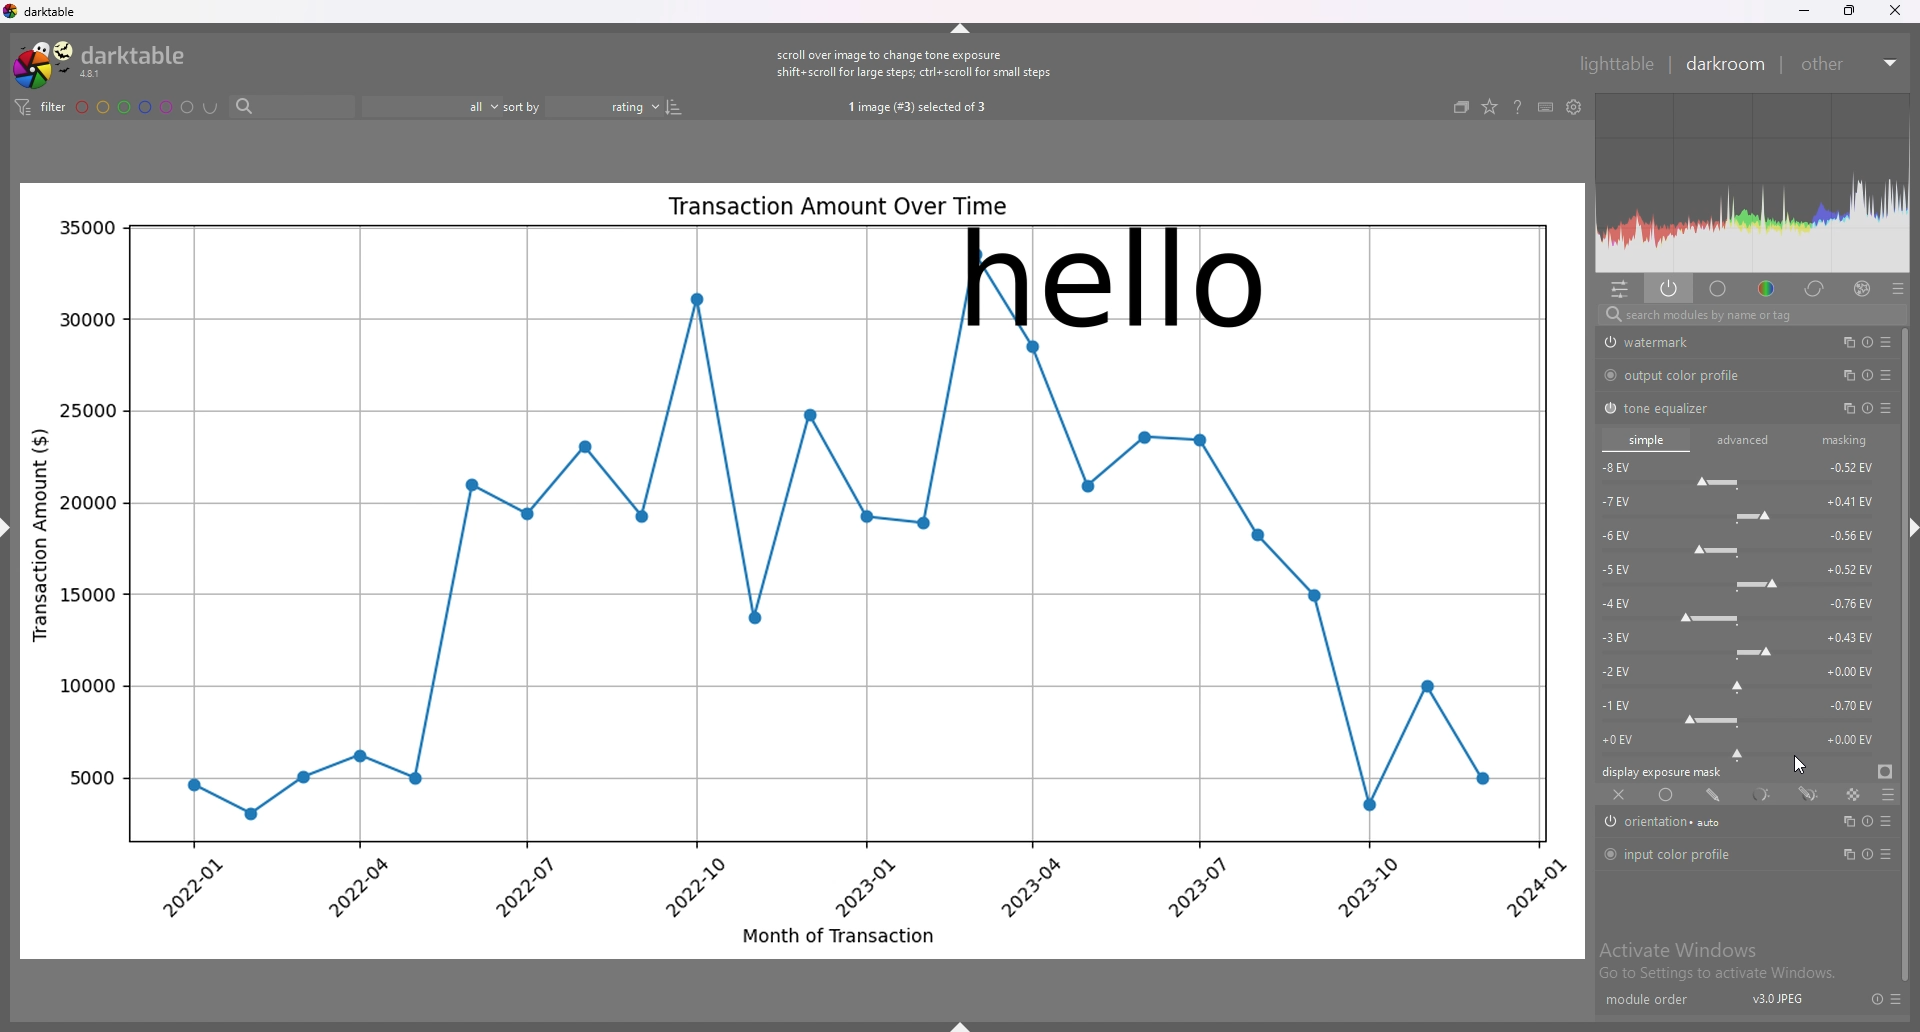  What do you see at coordinates (84, 320) in the screenshot?
I see `30000` at bounding box center [84, 320].